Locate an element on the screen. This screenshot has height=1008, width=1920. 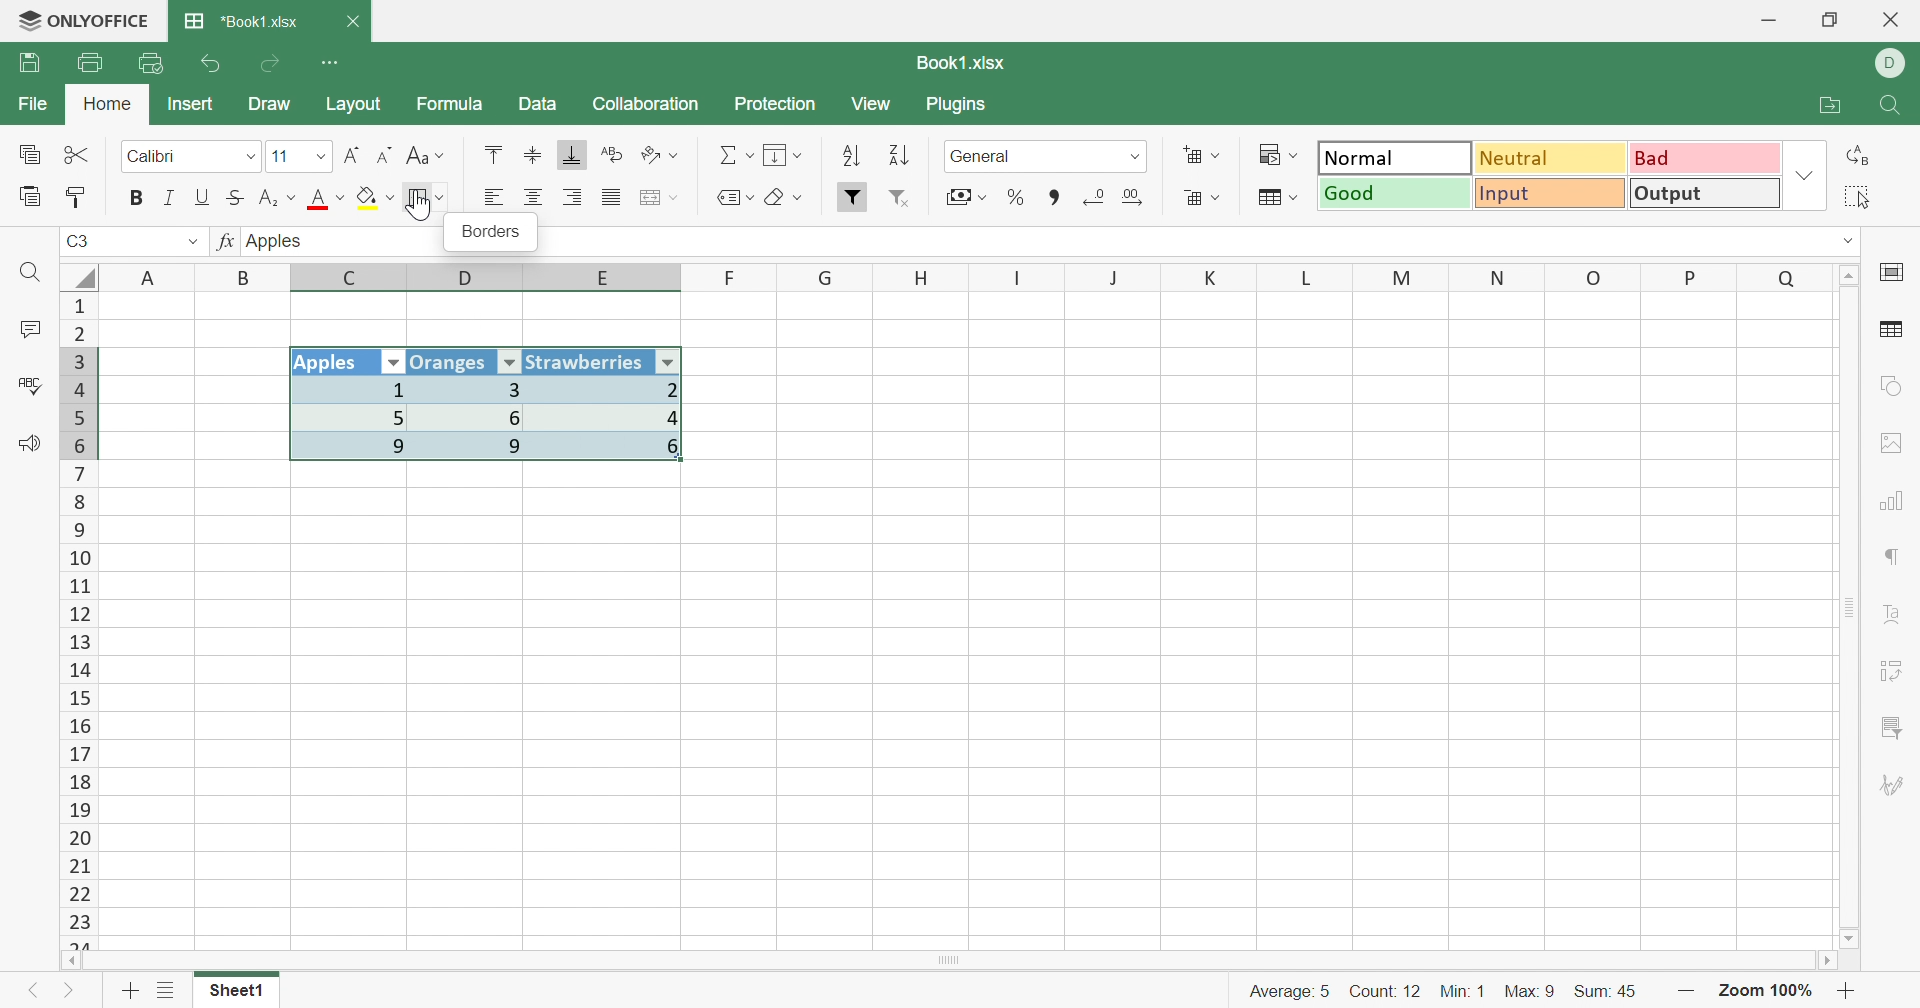
D is located at coordinates (469, 278).